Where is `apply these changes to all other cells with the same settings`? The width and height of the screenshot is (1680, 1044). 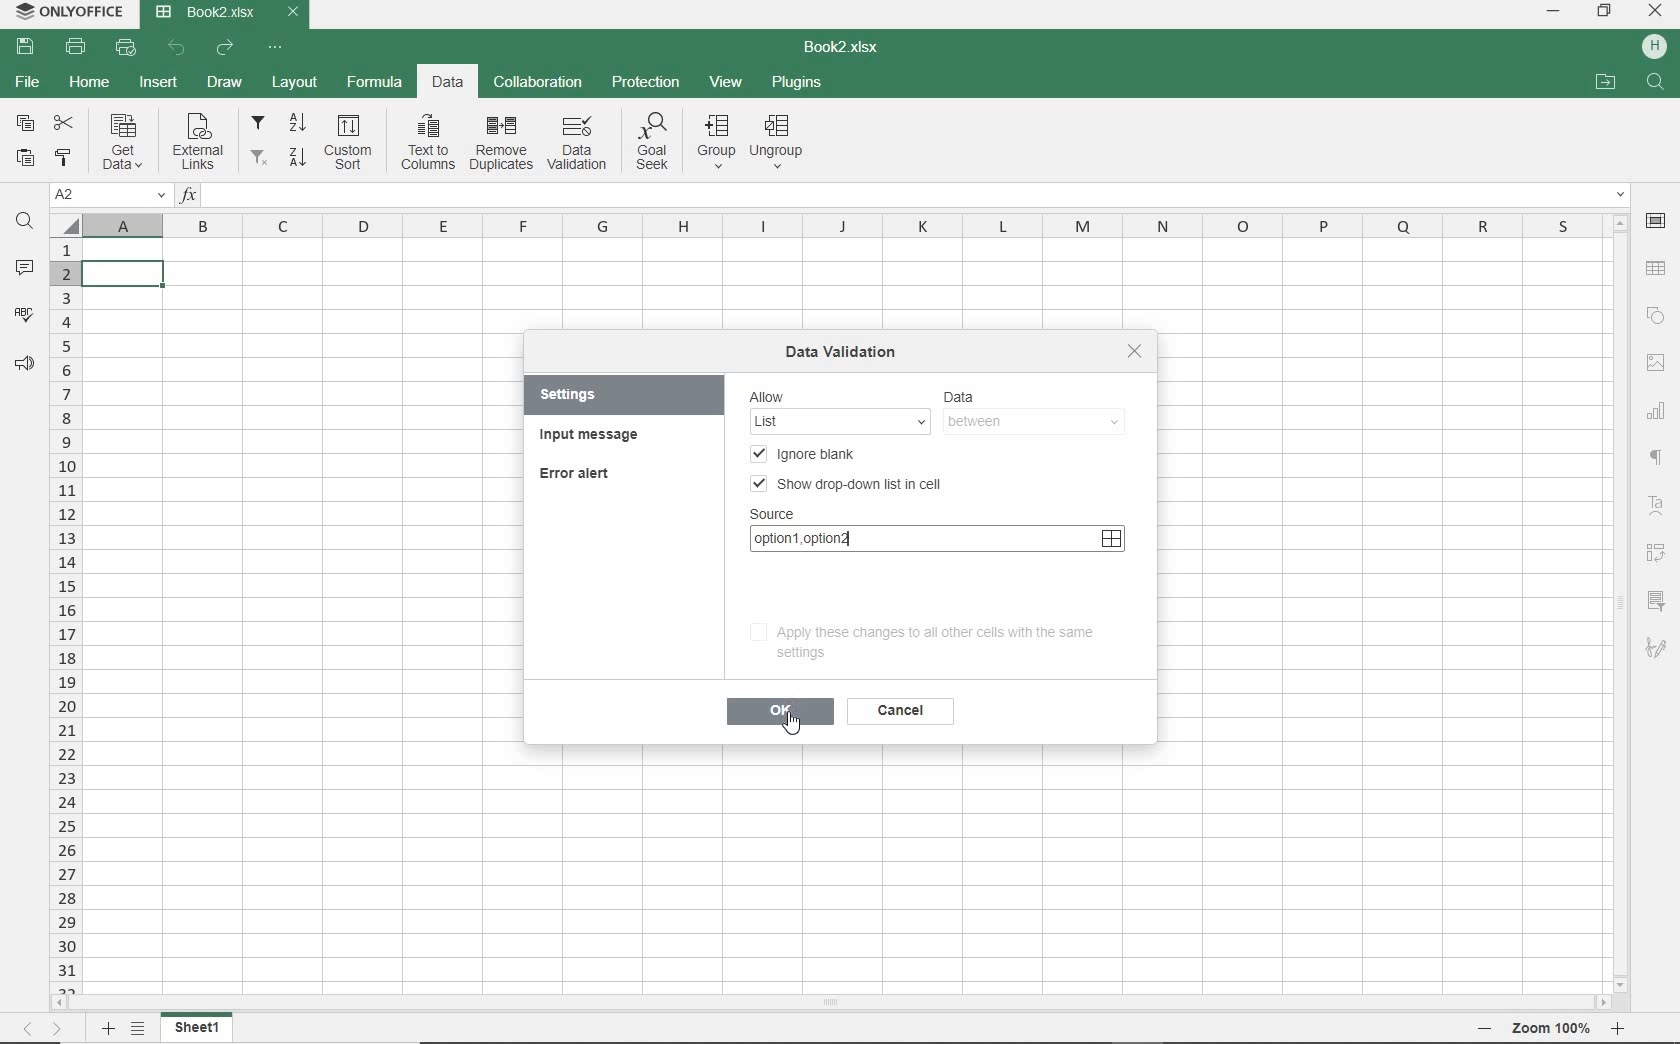
apply these changes to all other cells with the same settings is located at coordinates (921, 640).